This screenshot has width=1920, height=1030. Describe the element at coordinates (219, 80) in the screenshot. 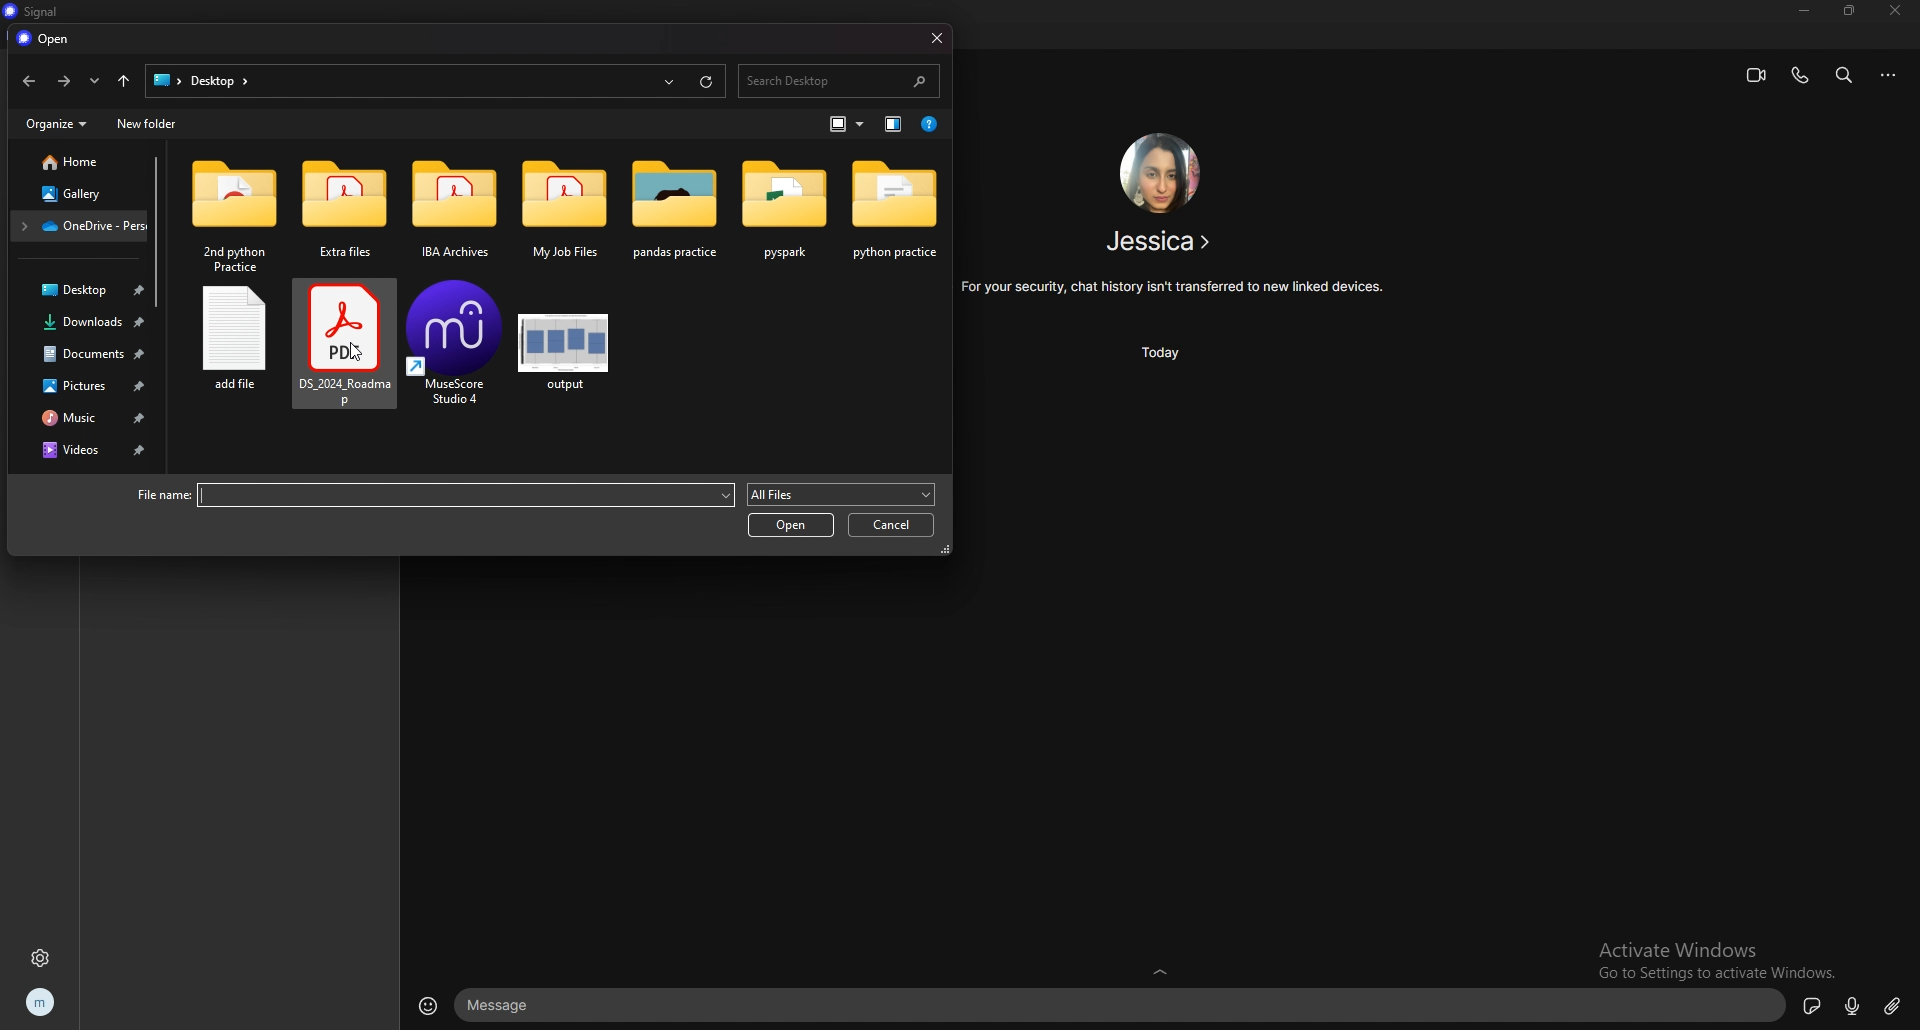

I see `desktop` at that location.